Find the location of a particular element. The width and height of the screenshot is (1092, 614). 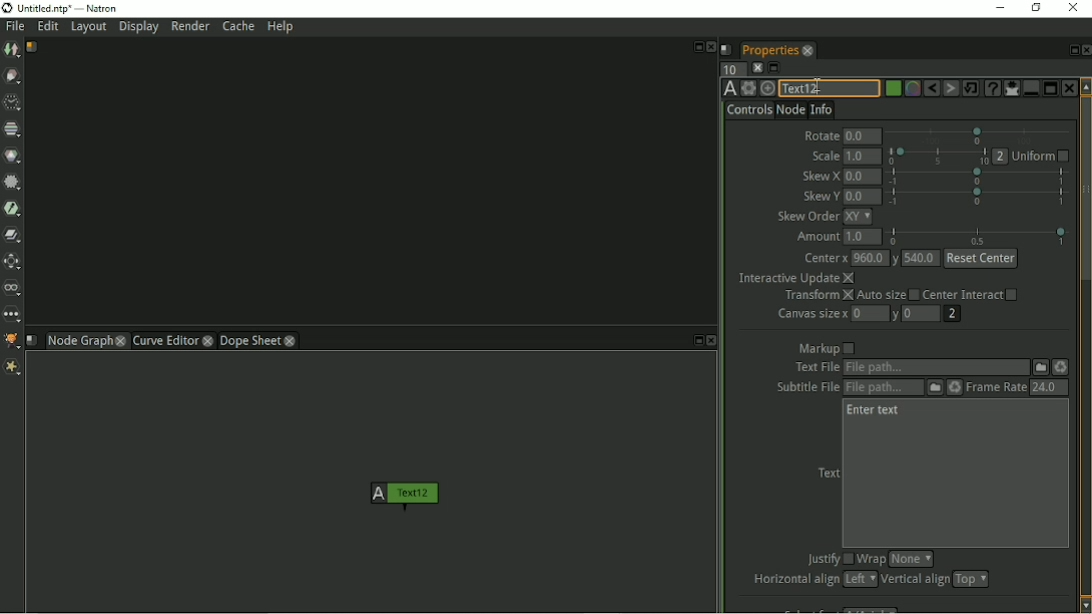

Color is located at coordinates (13, 155).